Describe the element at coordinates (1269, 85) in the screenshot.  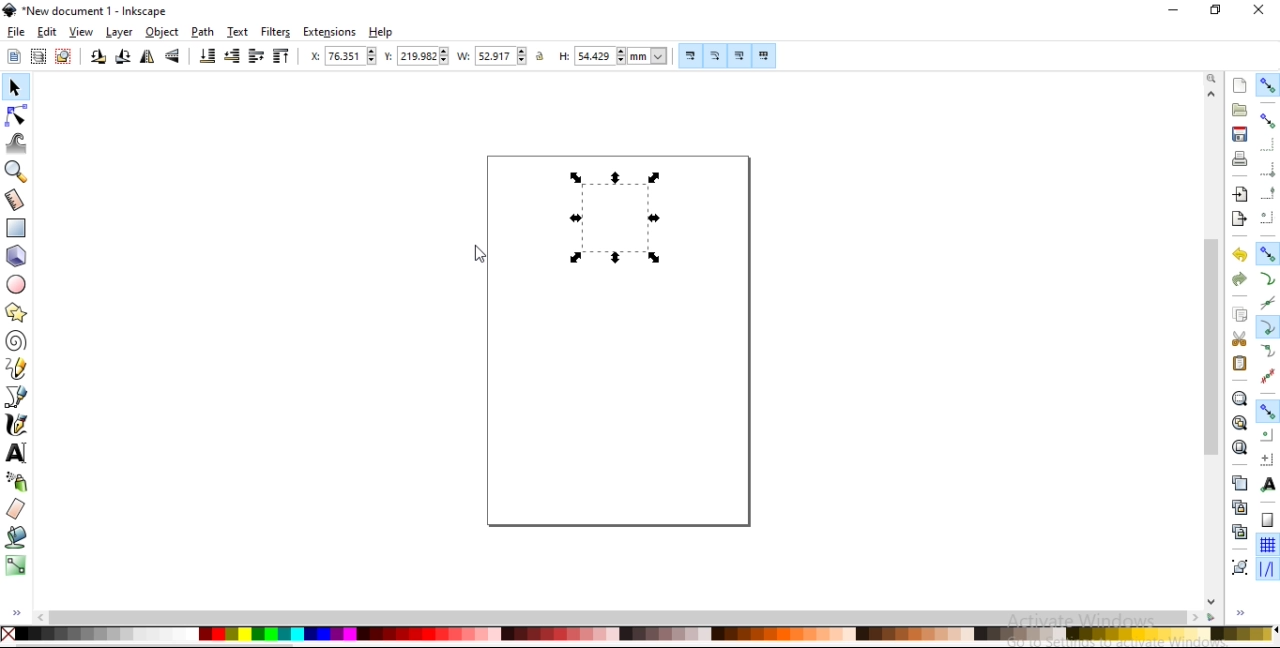
I see `enable snapping` at that location.